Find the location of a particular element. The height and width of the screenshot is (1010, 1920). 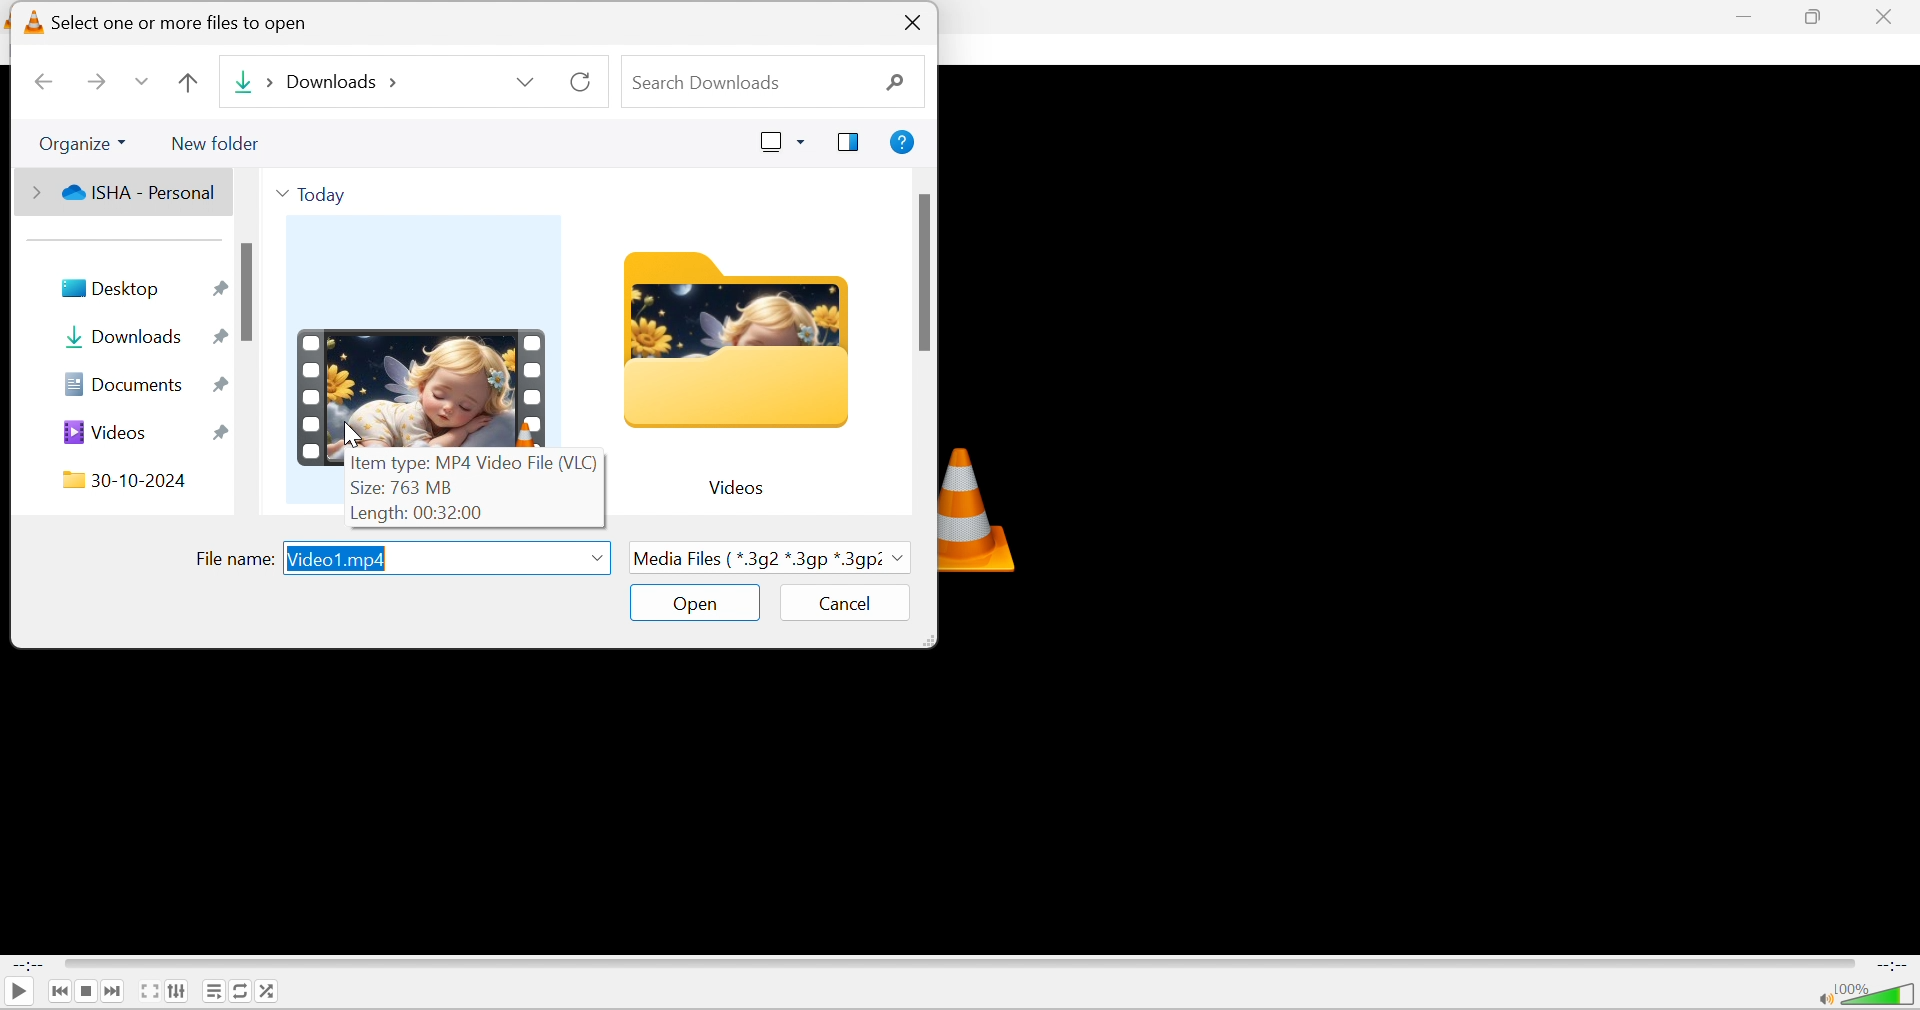

Progress bar is located at coordinates (959, 965).